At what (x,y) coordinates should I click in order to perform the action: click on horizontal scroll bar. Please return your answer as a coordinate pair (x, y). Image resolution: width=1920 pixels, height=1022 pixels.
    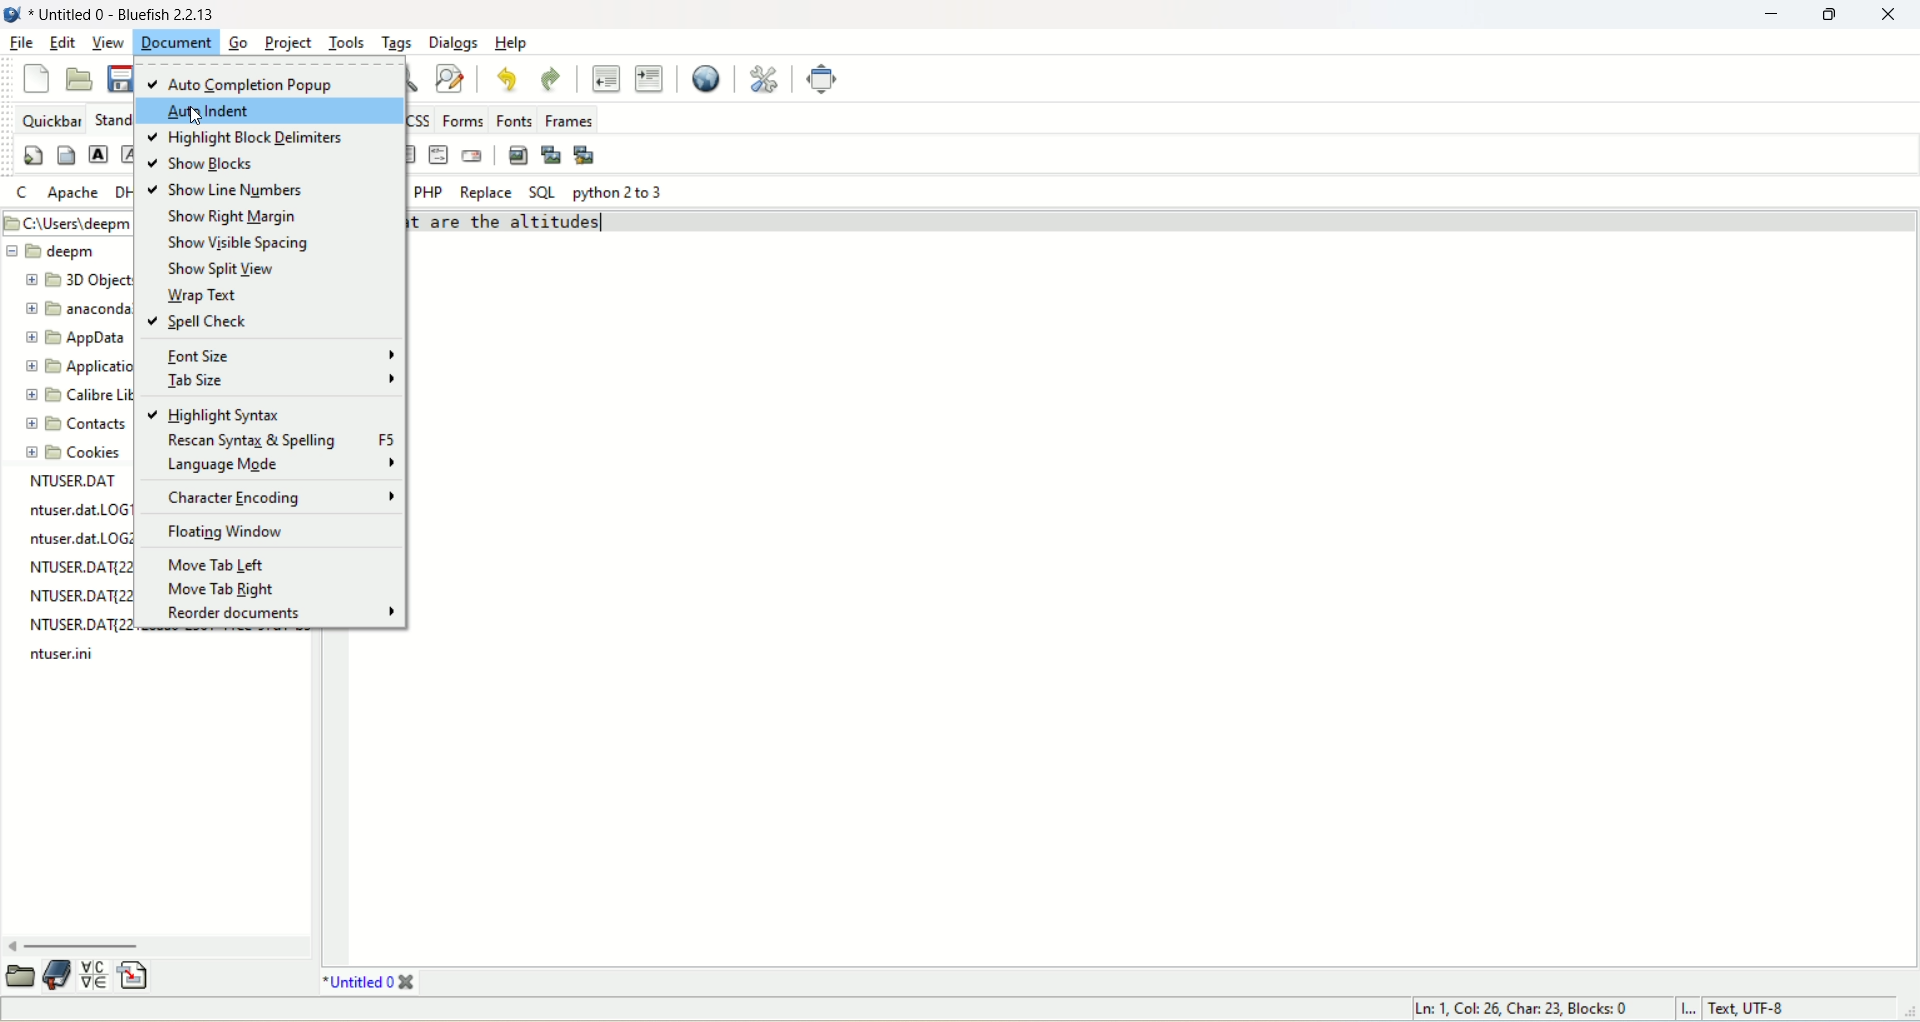
    Looking at the image, I should click on (157, 946).